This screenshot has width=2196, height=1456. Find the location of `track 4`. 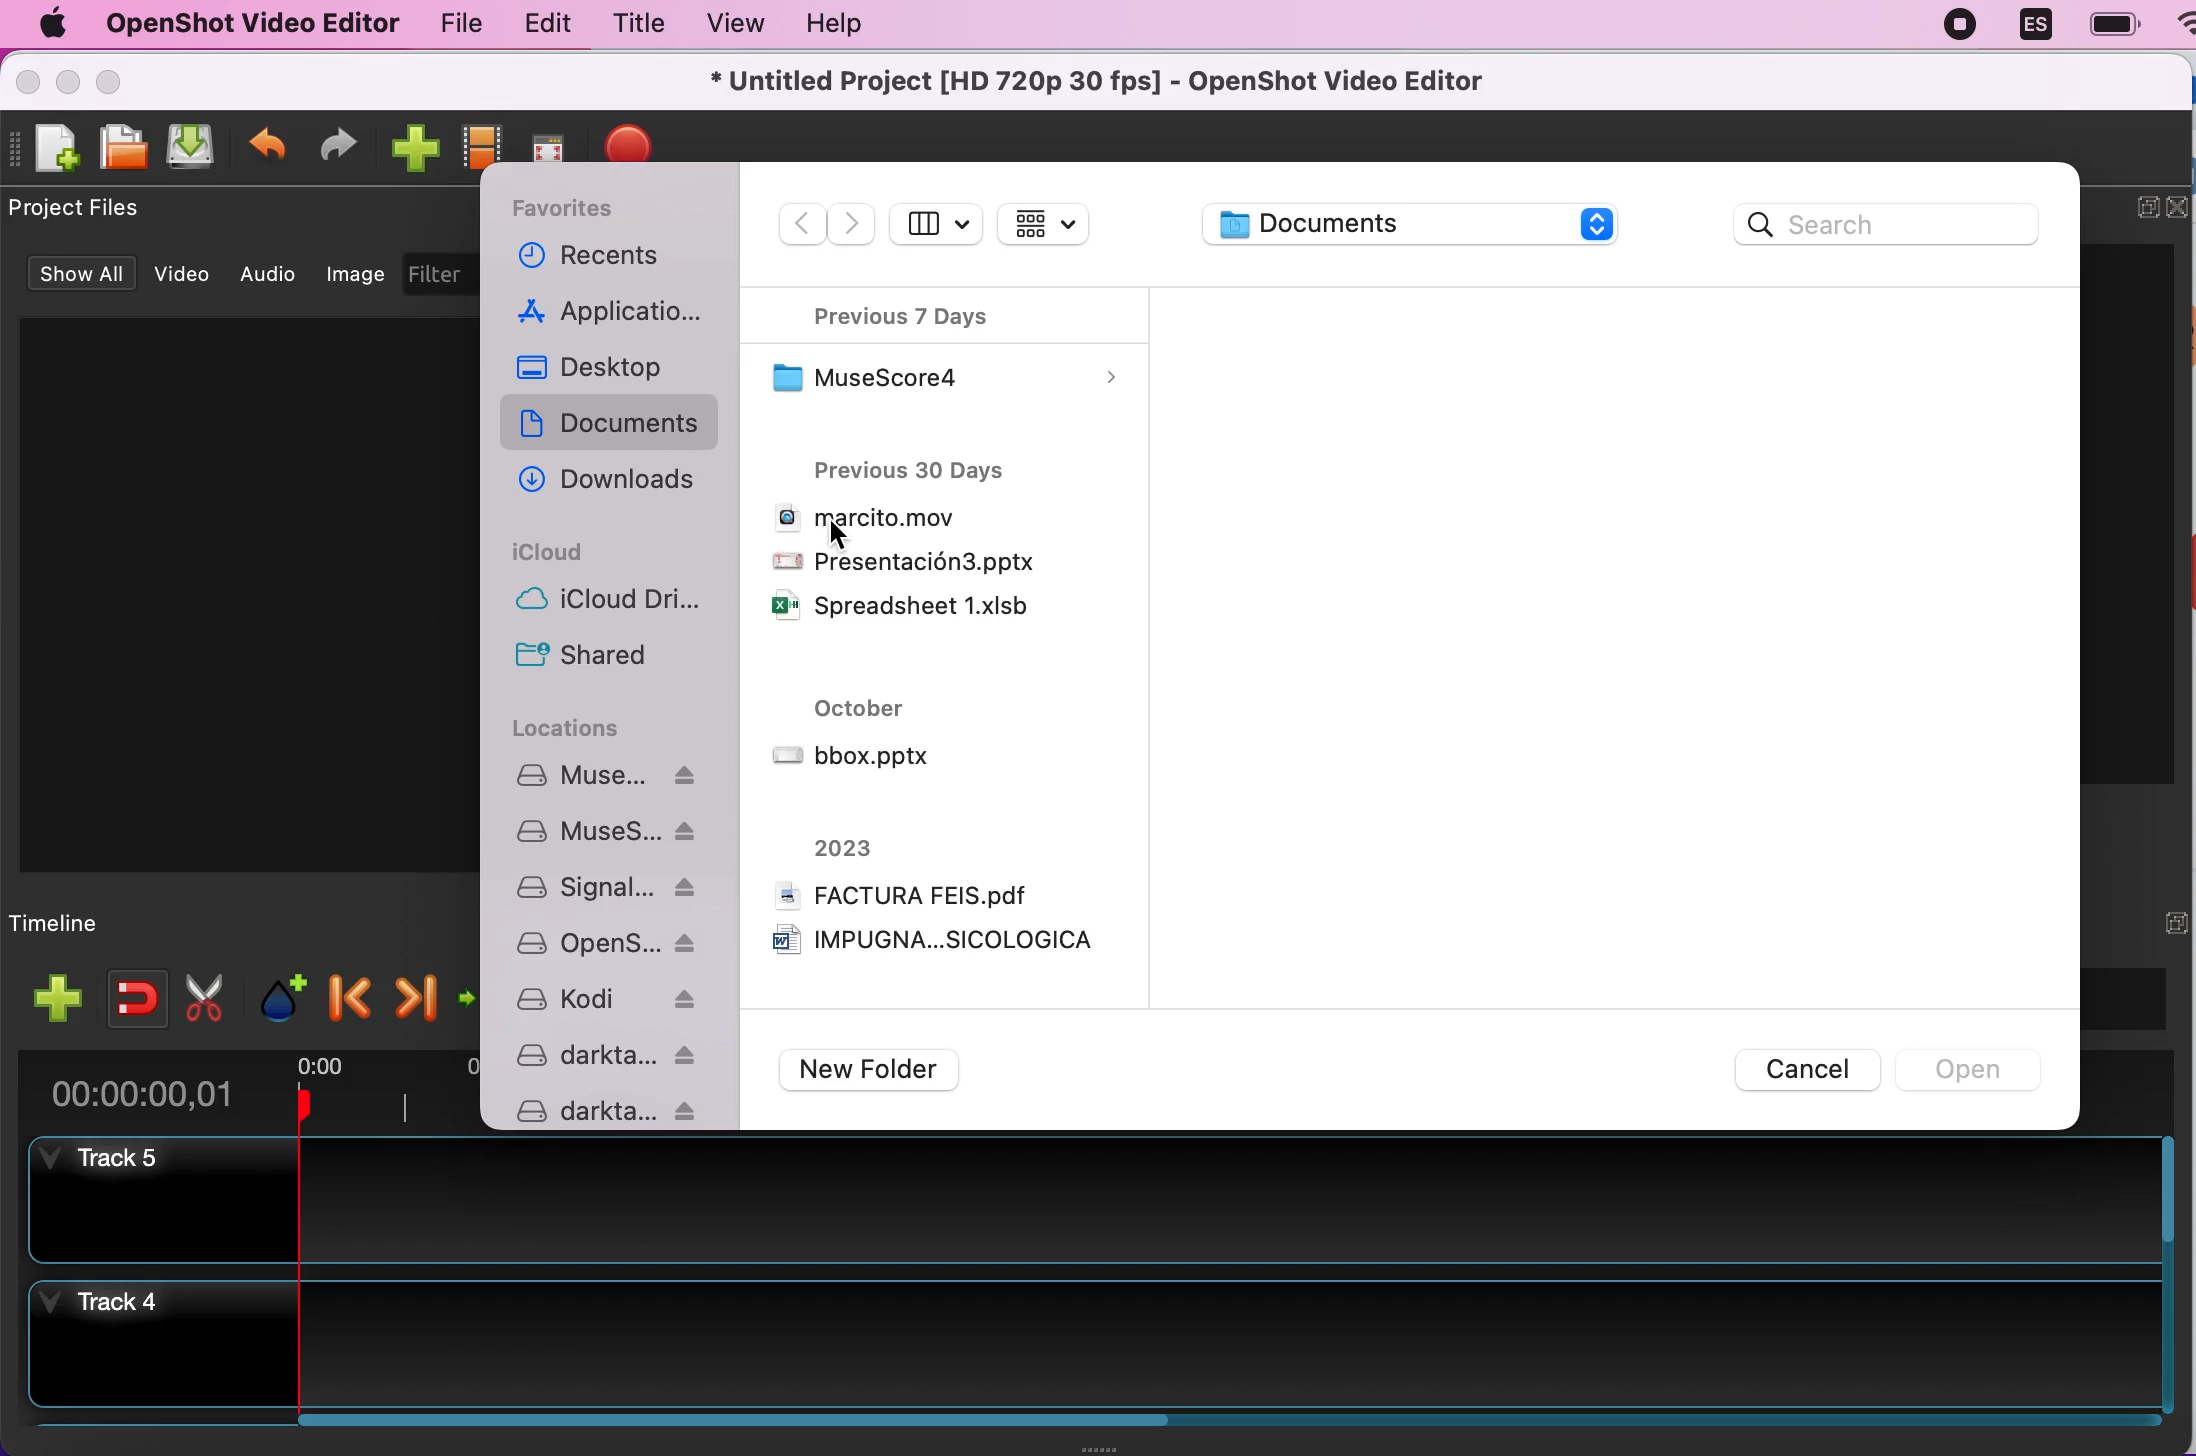

track 4 is located at coordinates (1091, 1345).